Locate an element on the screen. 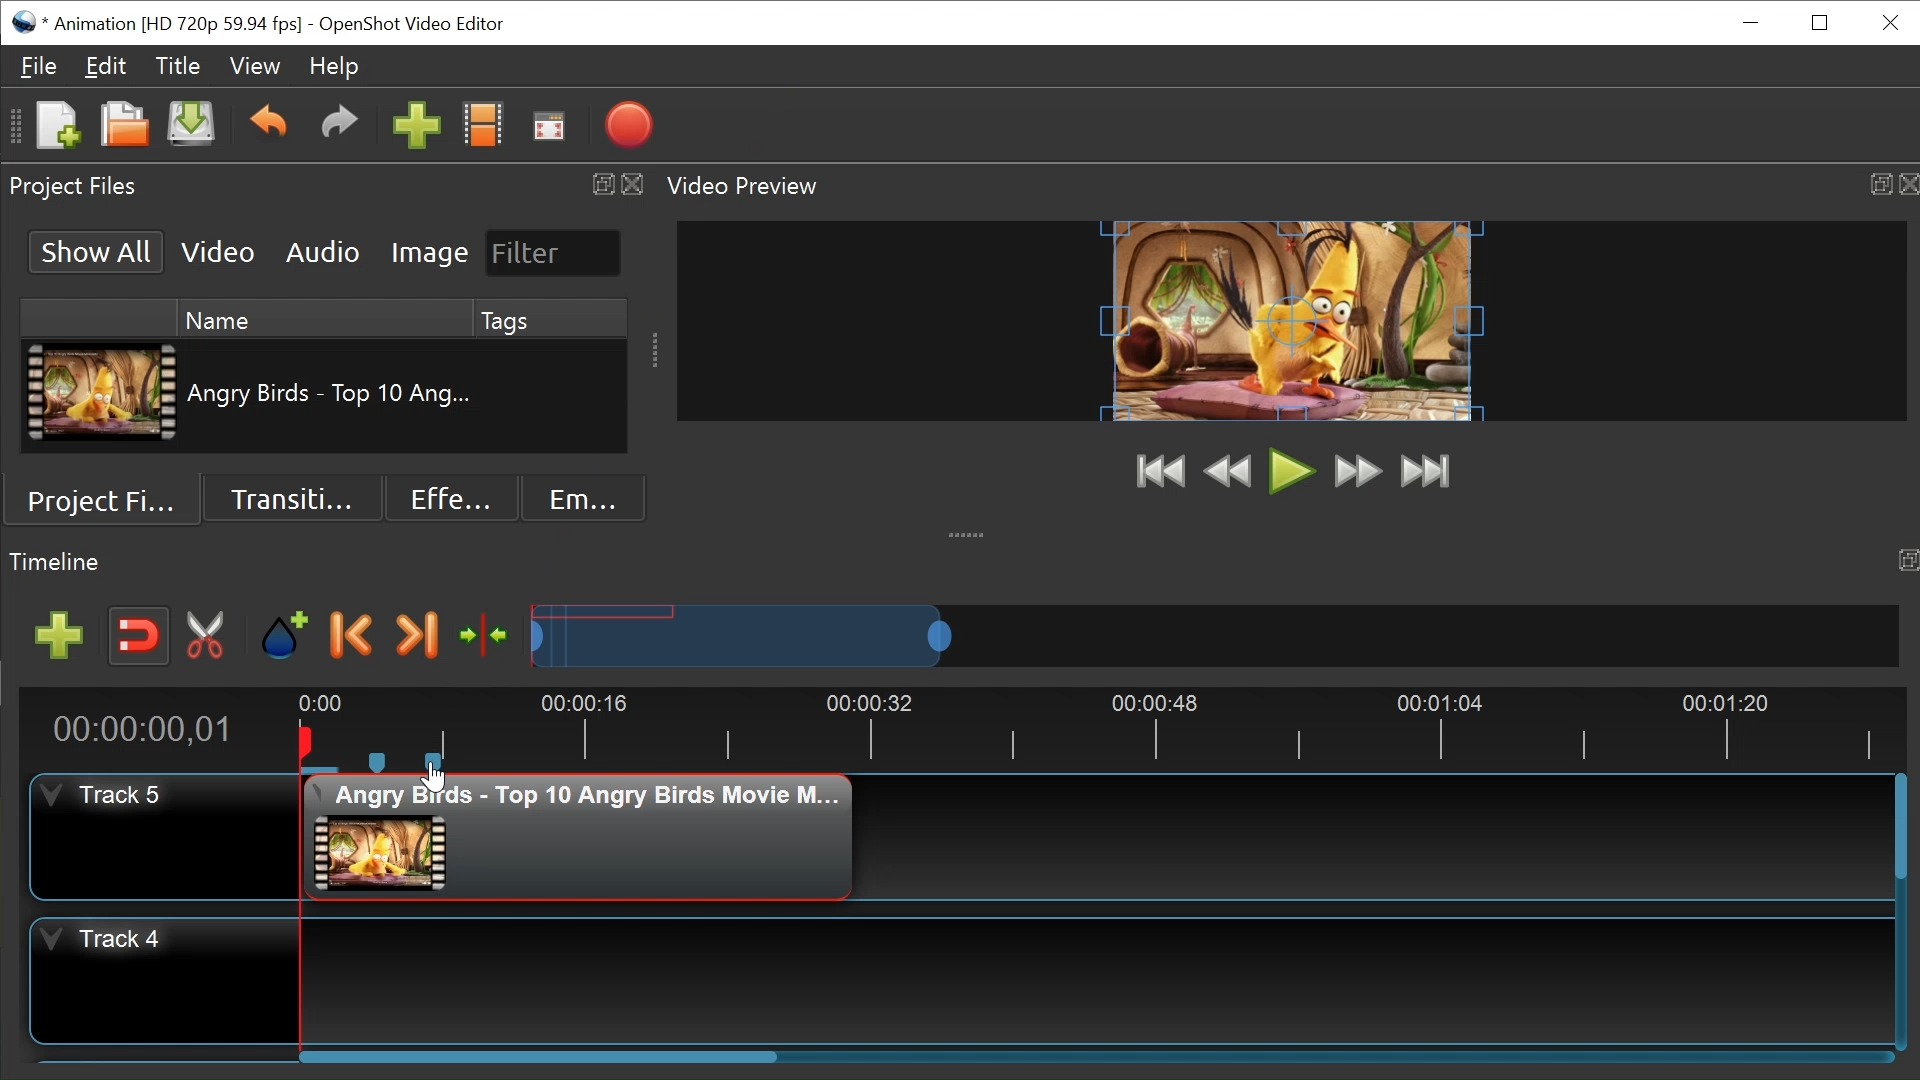 The height and width of the screenshot is (1080, 1920). Open Project is located at coordinates (124, 128).